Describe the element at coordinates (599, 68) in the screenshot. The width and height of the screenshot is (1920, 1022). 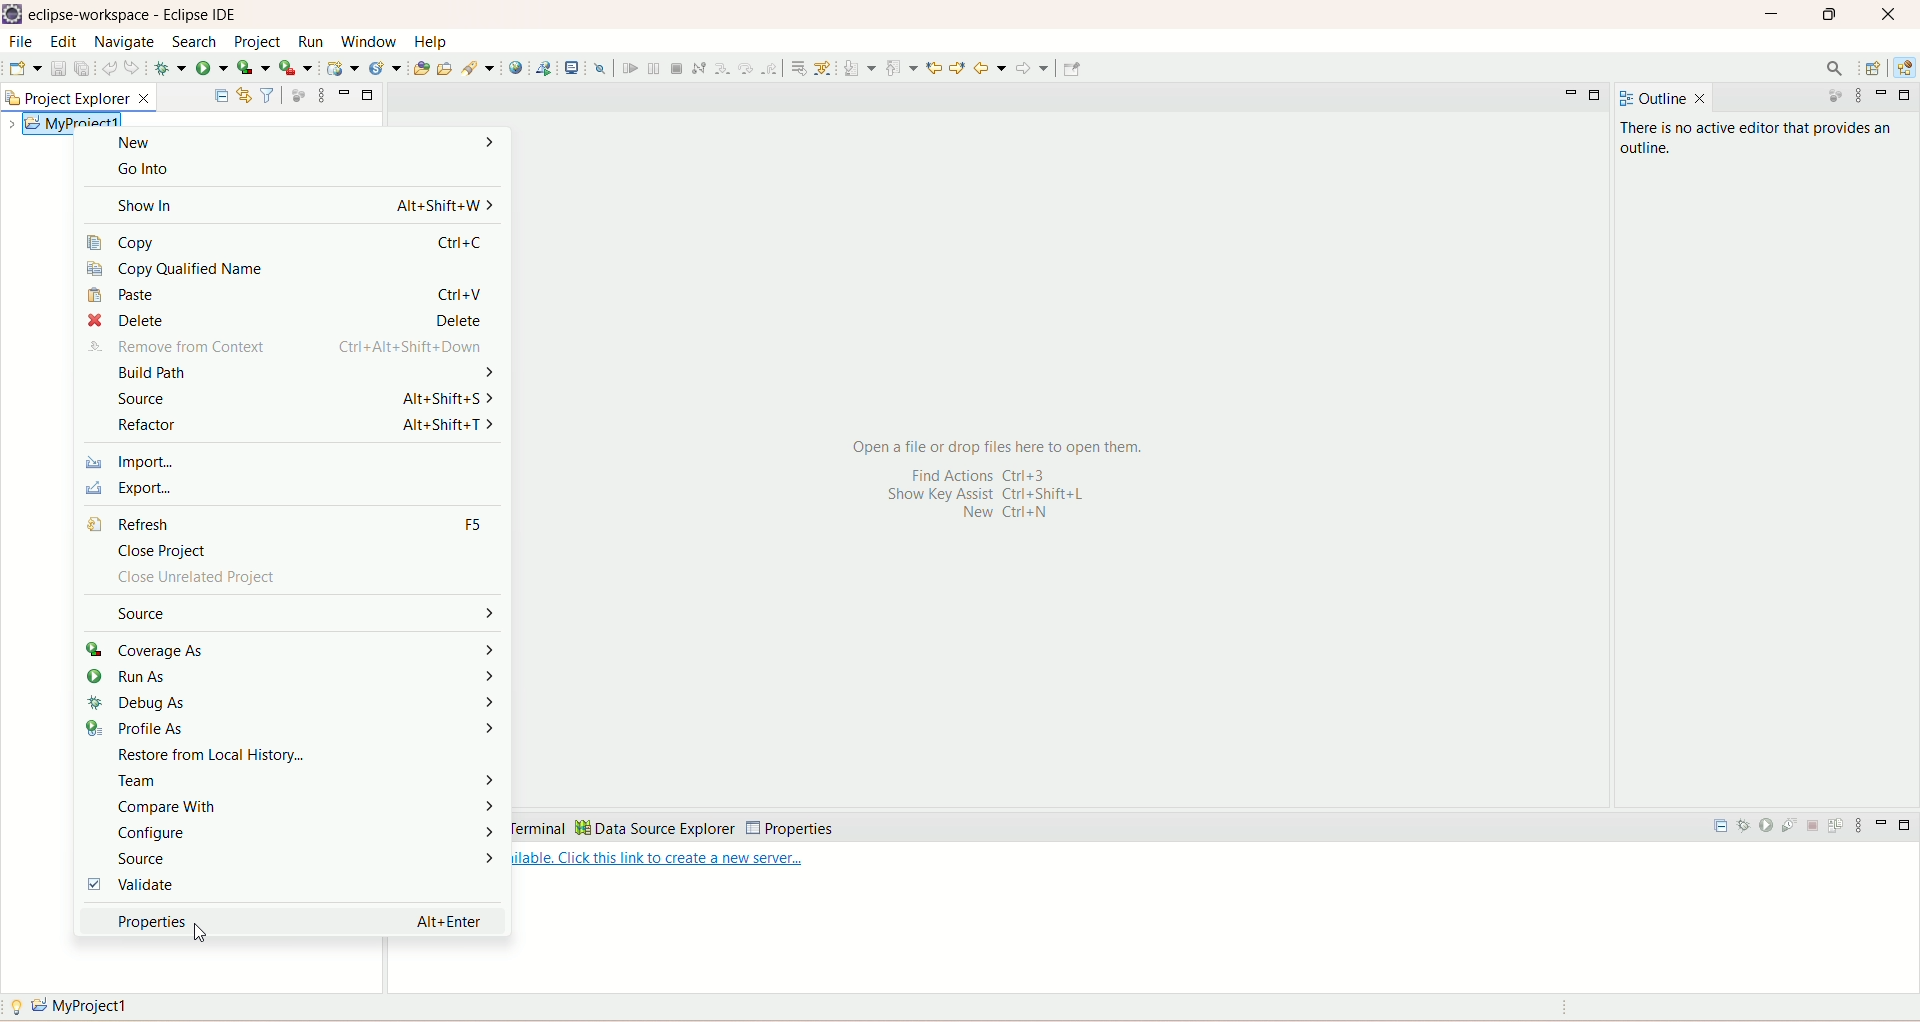
I see `skip all breakpoints` at that location.